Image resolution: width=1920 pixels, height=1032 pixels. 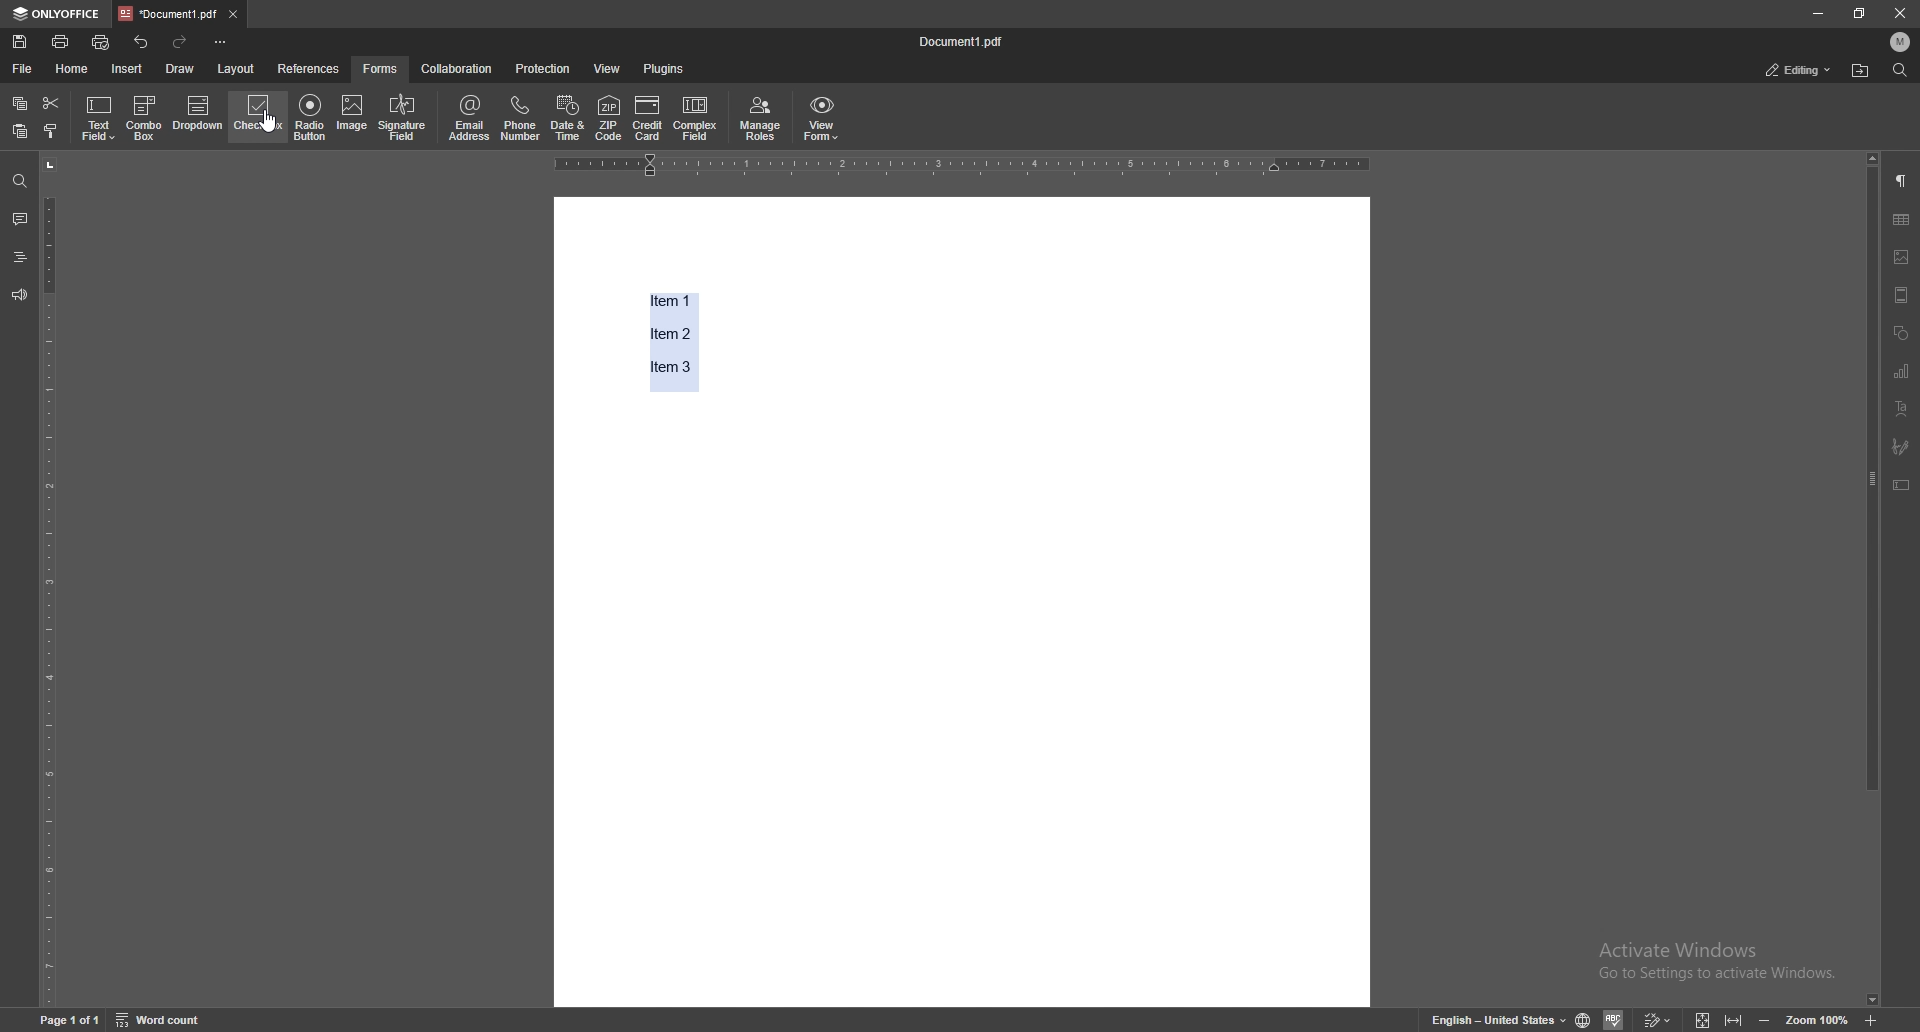 I want to click on credit card, so click(x=650, y=120).